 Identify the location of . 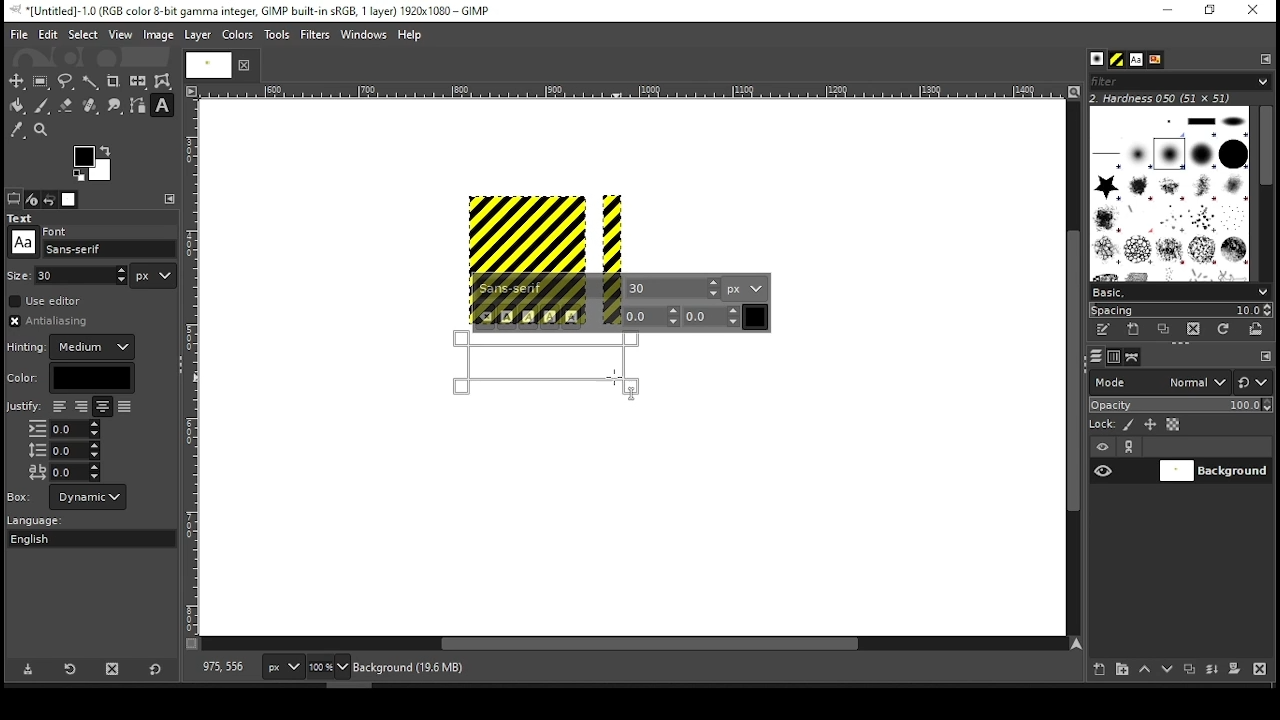
(543, 233).